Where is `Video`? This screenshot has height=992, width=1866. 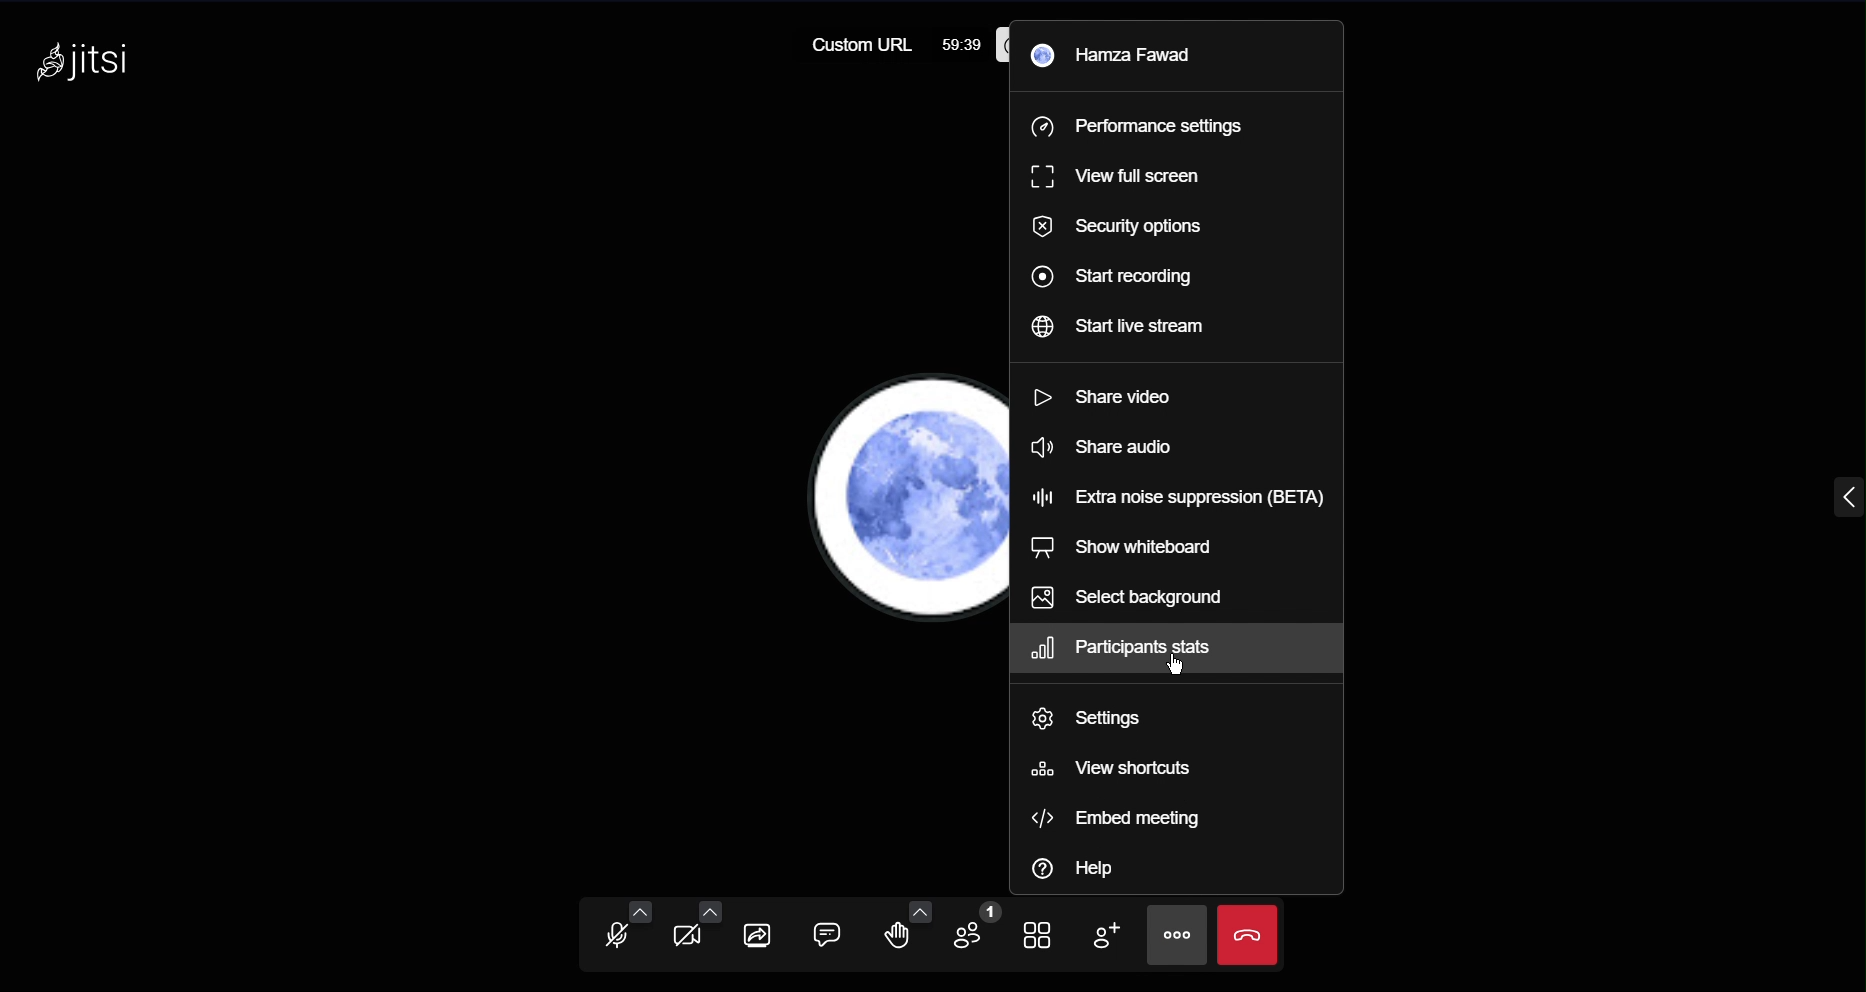
Video is located at coordinates (693, 932).